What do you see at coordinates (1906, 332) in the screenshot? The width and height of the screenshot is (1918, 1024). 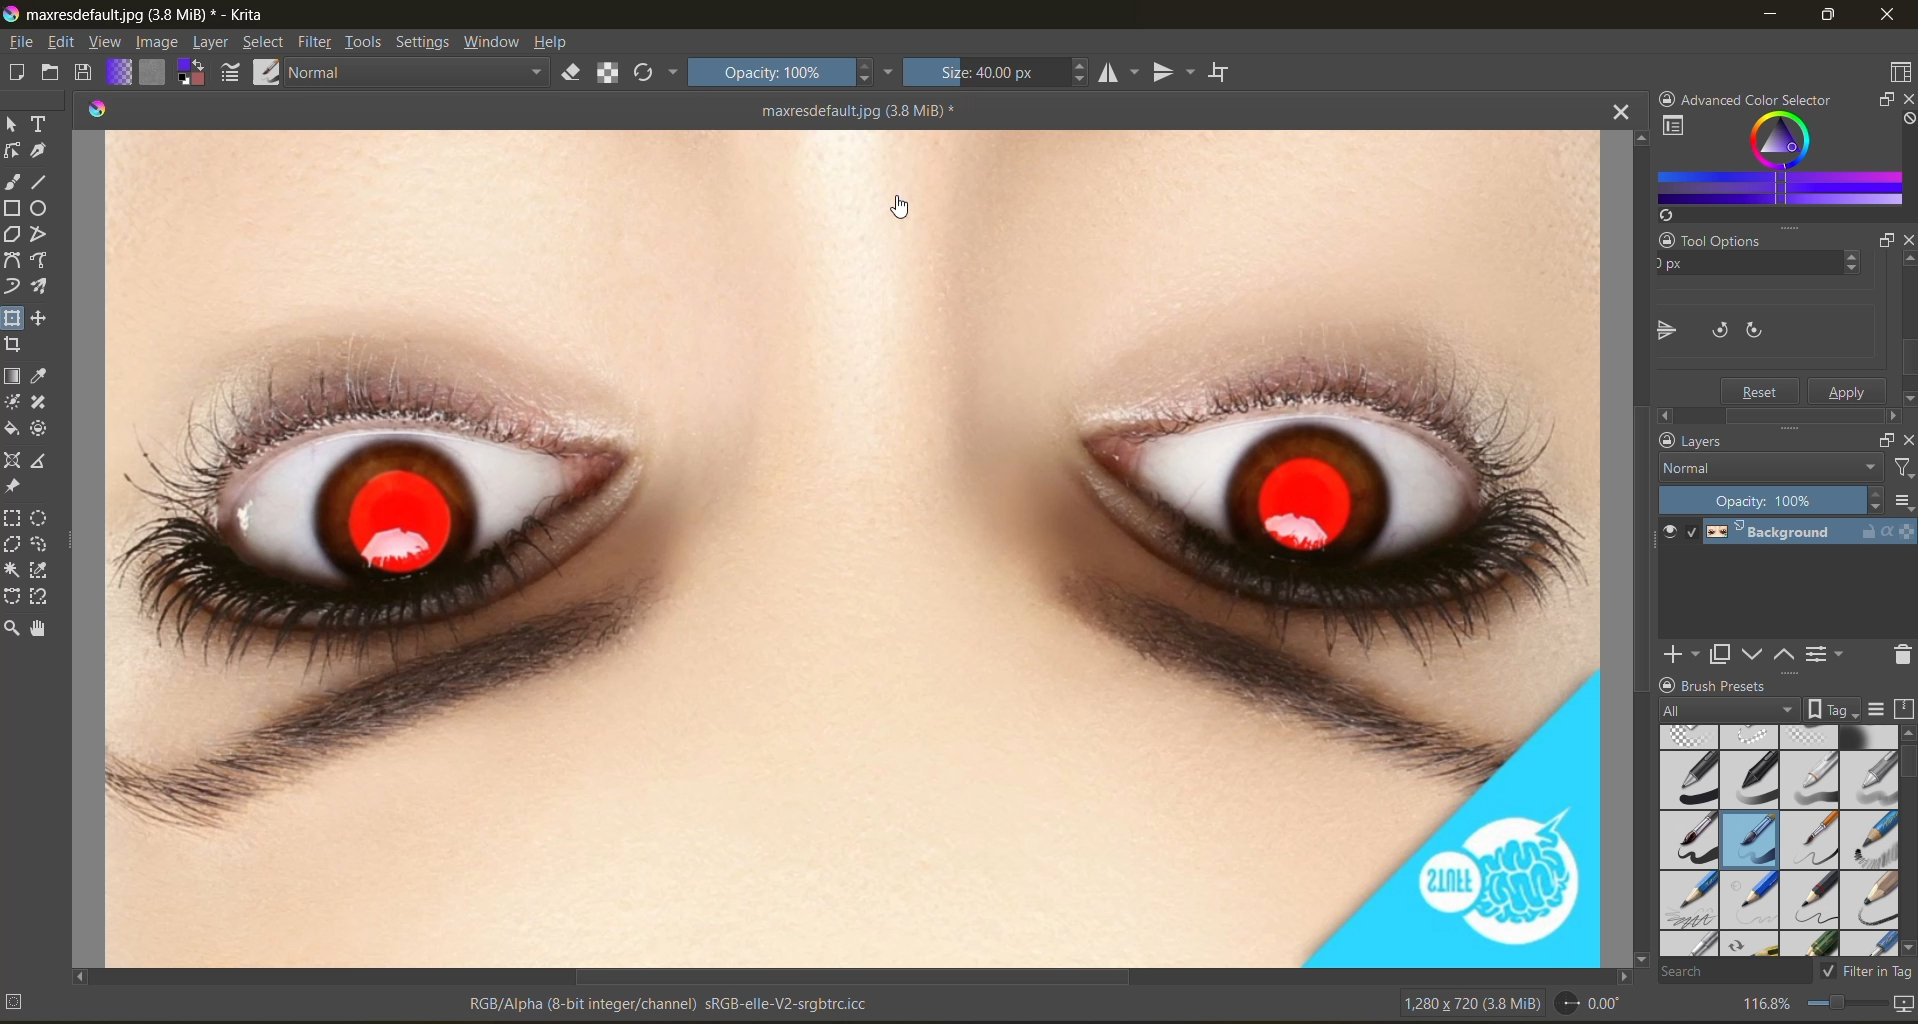 I see `vertical scroll bar` at bounding box center [1906, 332].